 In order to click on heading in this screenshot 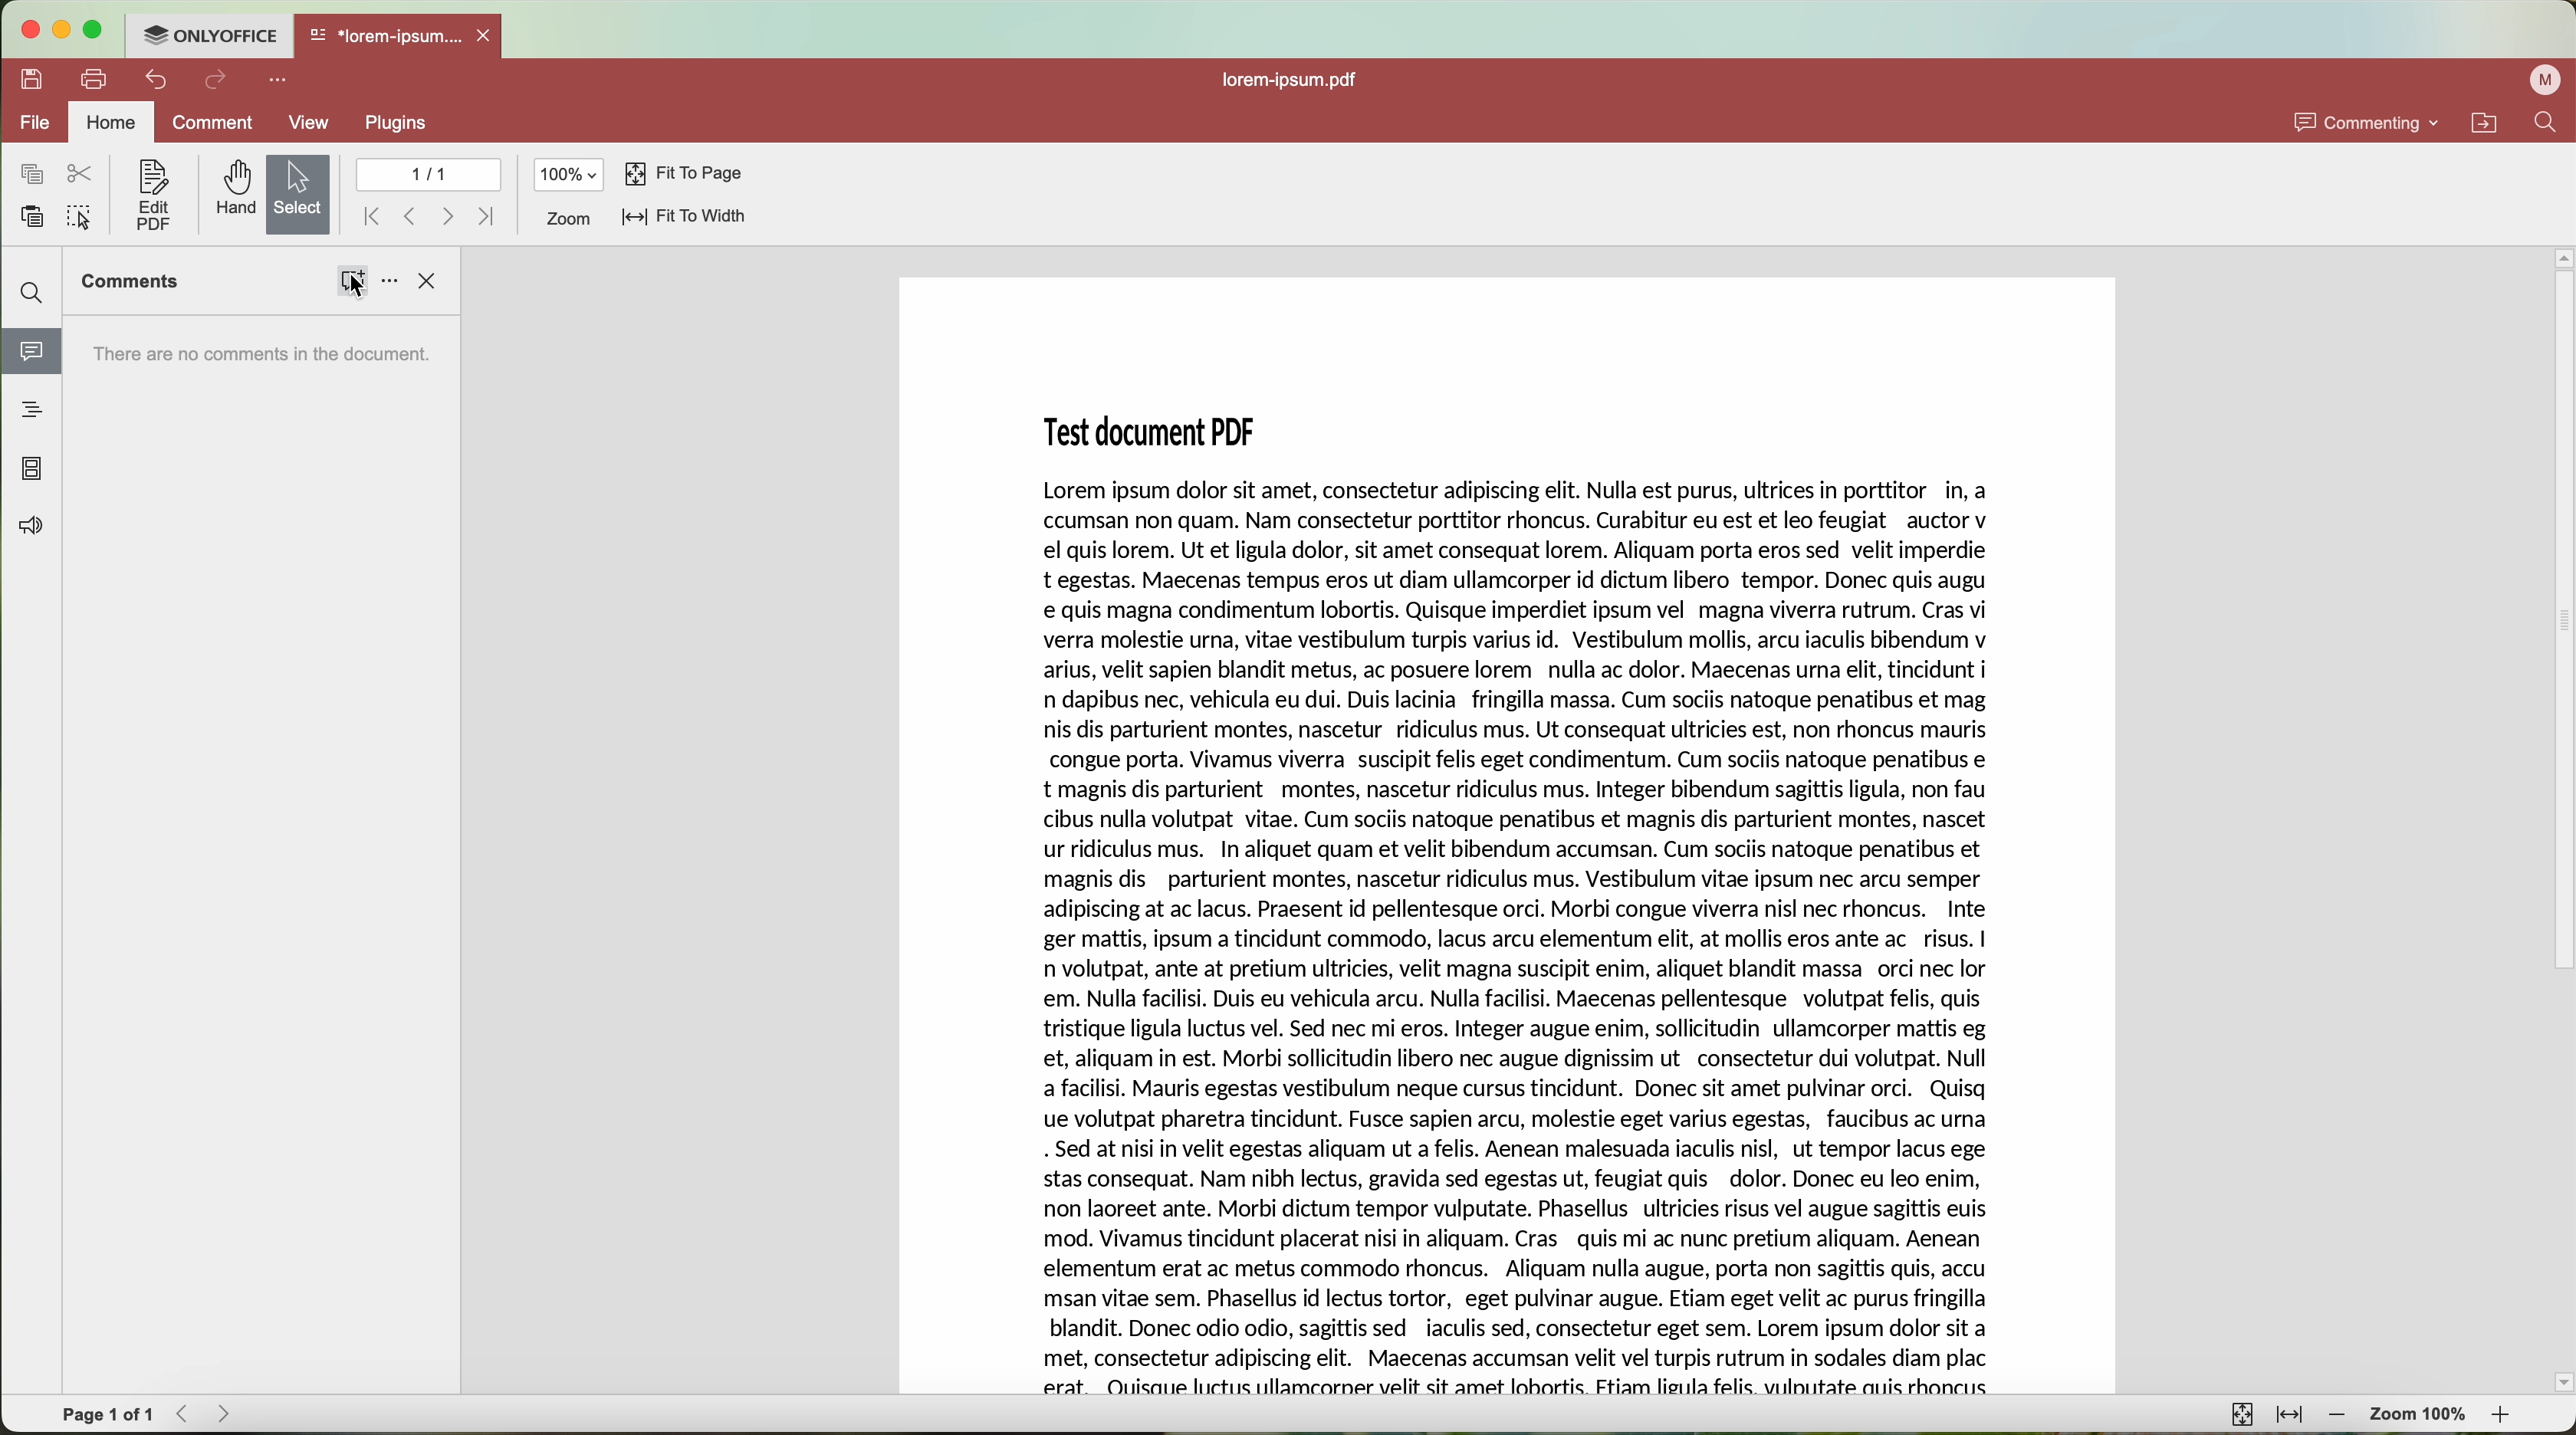, I will do `click(33, 409)`.